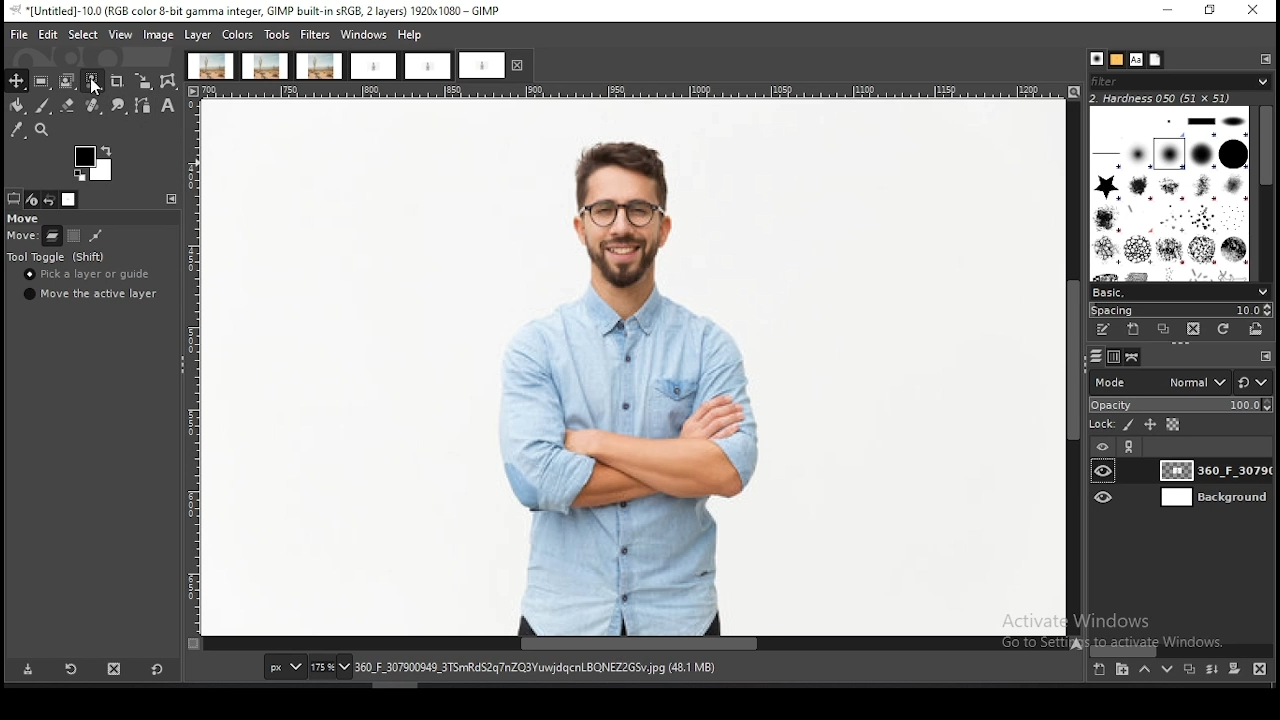 This screenshot has height=720, width=1280. Describe the element at coordinates (1266, 358) in the screenshot. I see `configure this tab` at that location.